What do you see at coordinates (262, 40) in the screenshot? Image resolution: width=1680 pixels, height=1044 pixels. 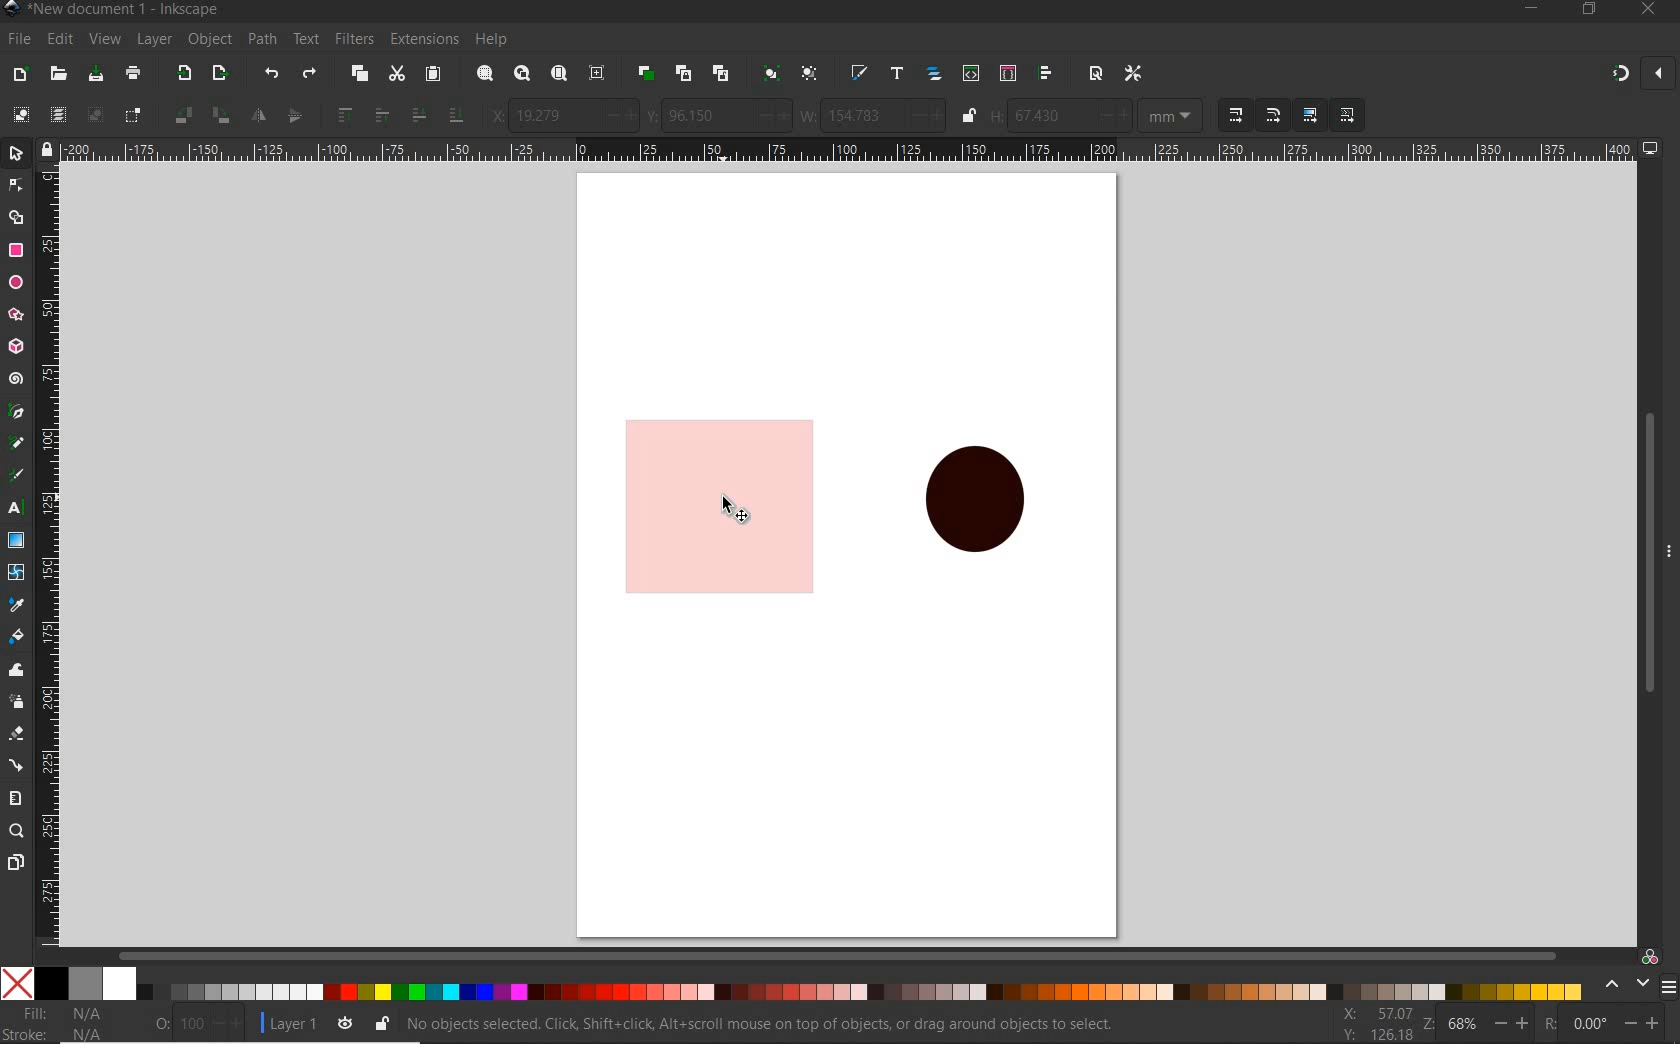 I see `path` at bounding box center [262, 40].